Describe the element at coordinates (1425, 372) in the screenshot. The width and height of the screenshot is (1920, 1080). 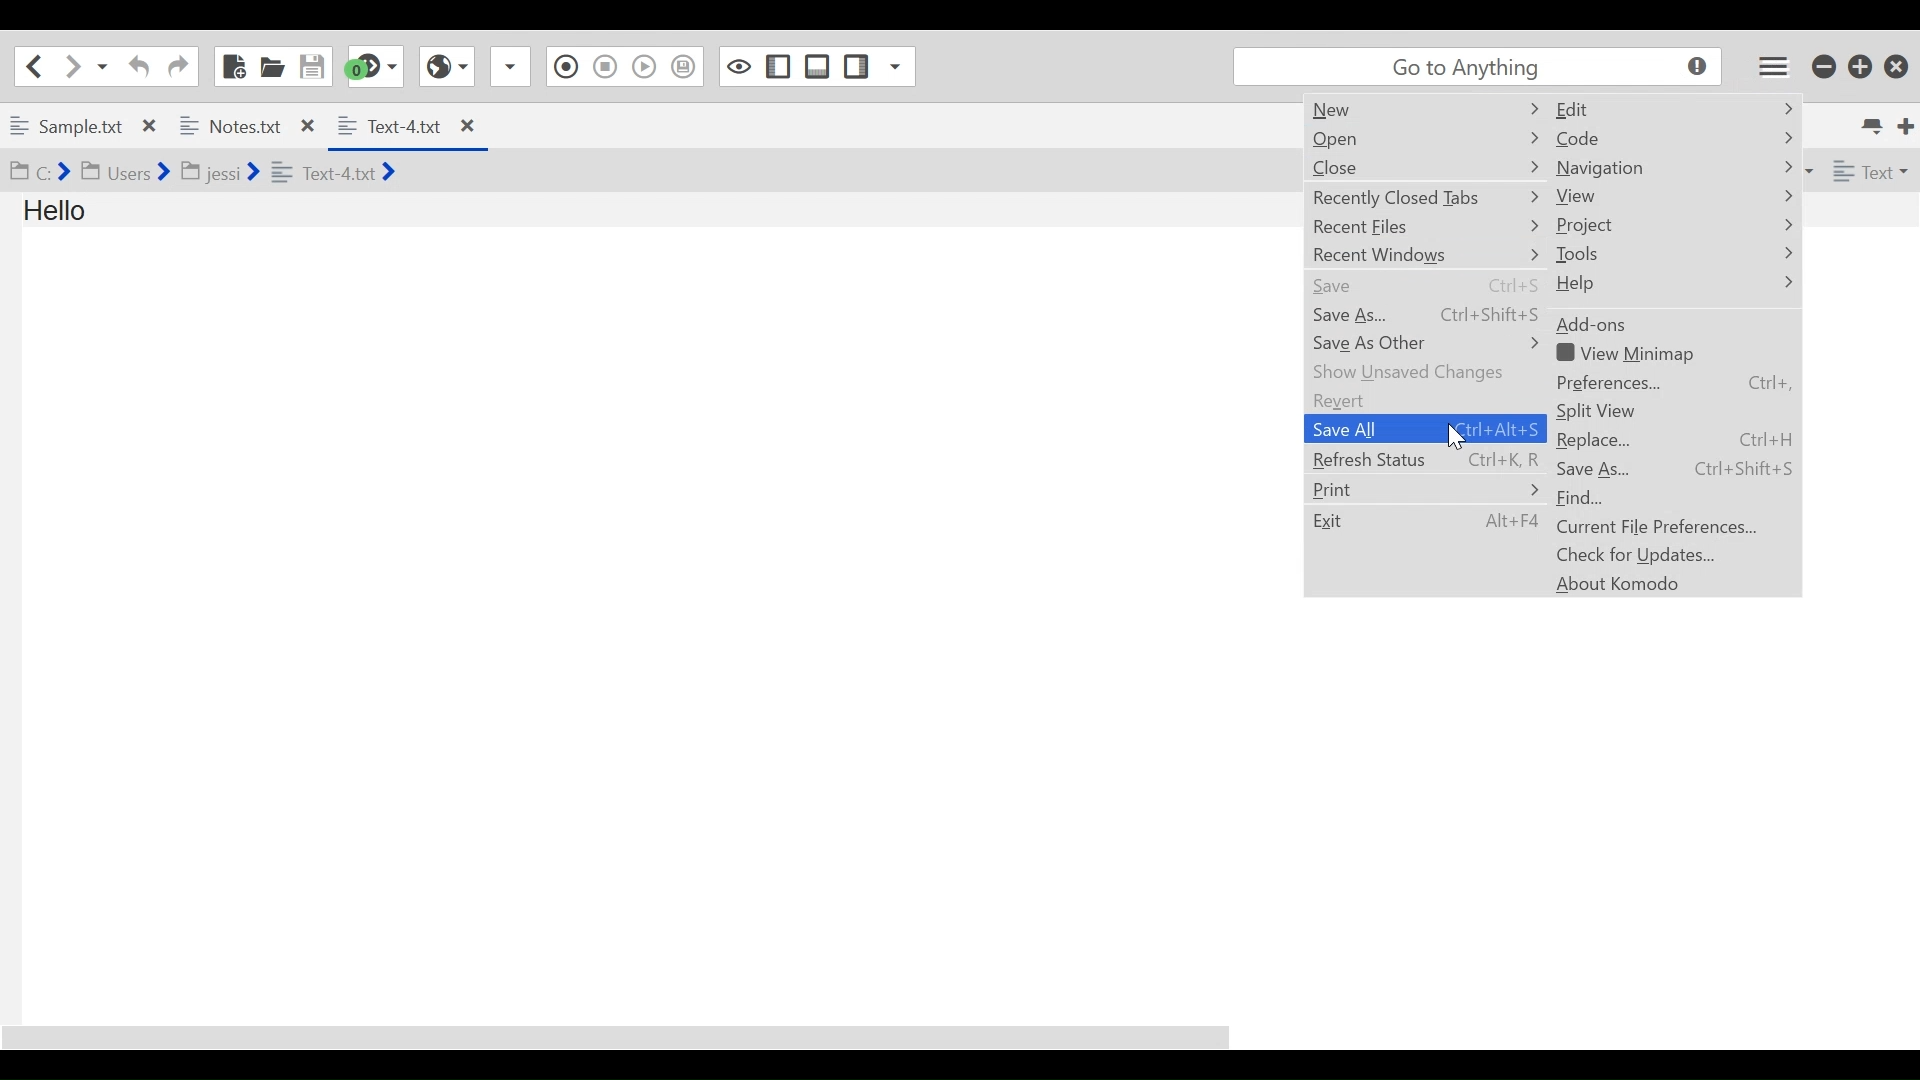
I see `Show unsaved Changes` at that location.